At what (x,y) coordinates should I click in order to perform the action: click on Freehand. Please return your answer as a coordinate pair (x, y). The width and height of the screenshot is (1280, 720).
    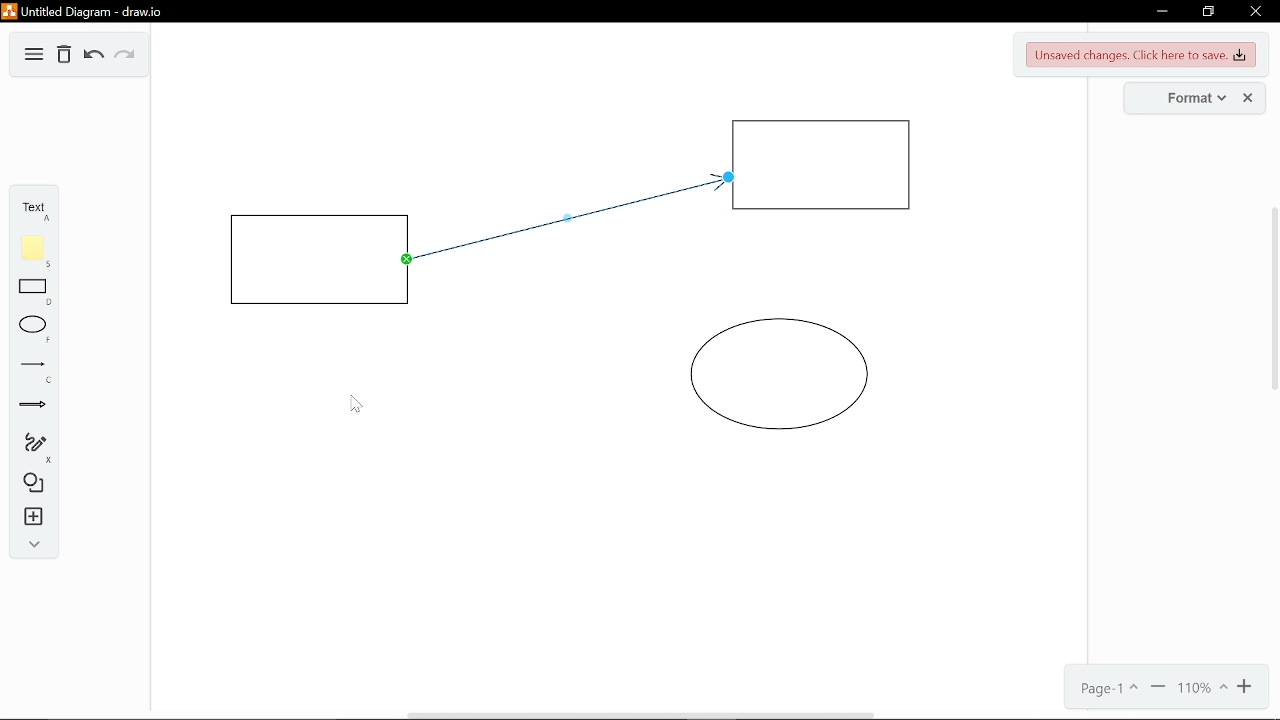
    Looking at the image, I should click on (32, 447).